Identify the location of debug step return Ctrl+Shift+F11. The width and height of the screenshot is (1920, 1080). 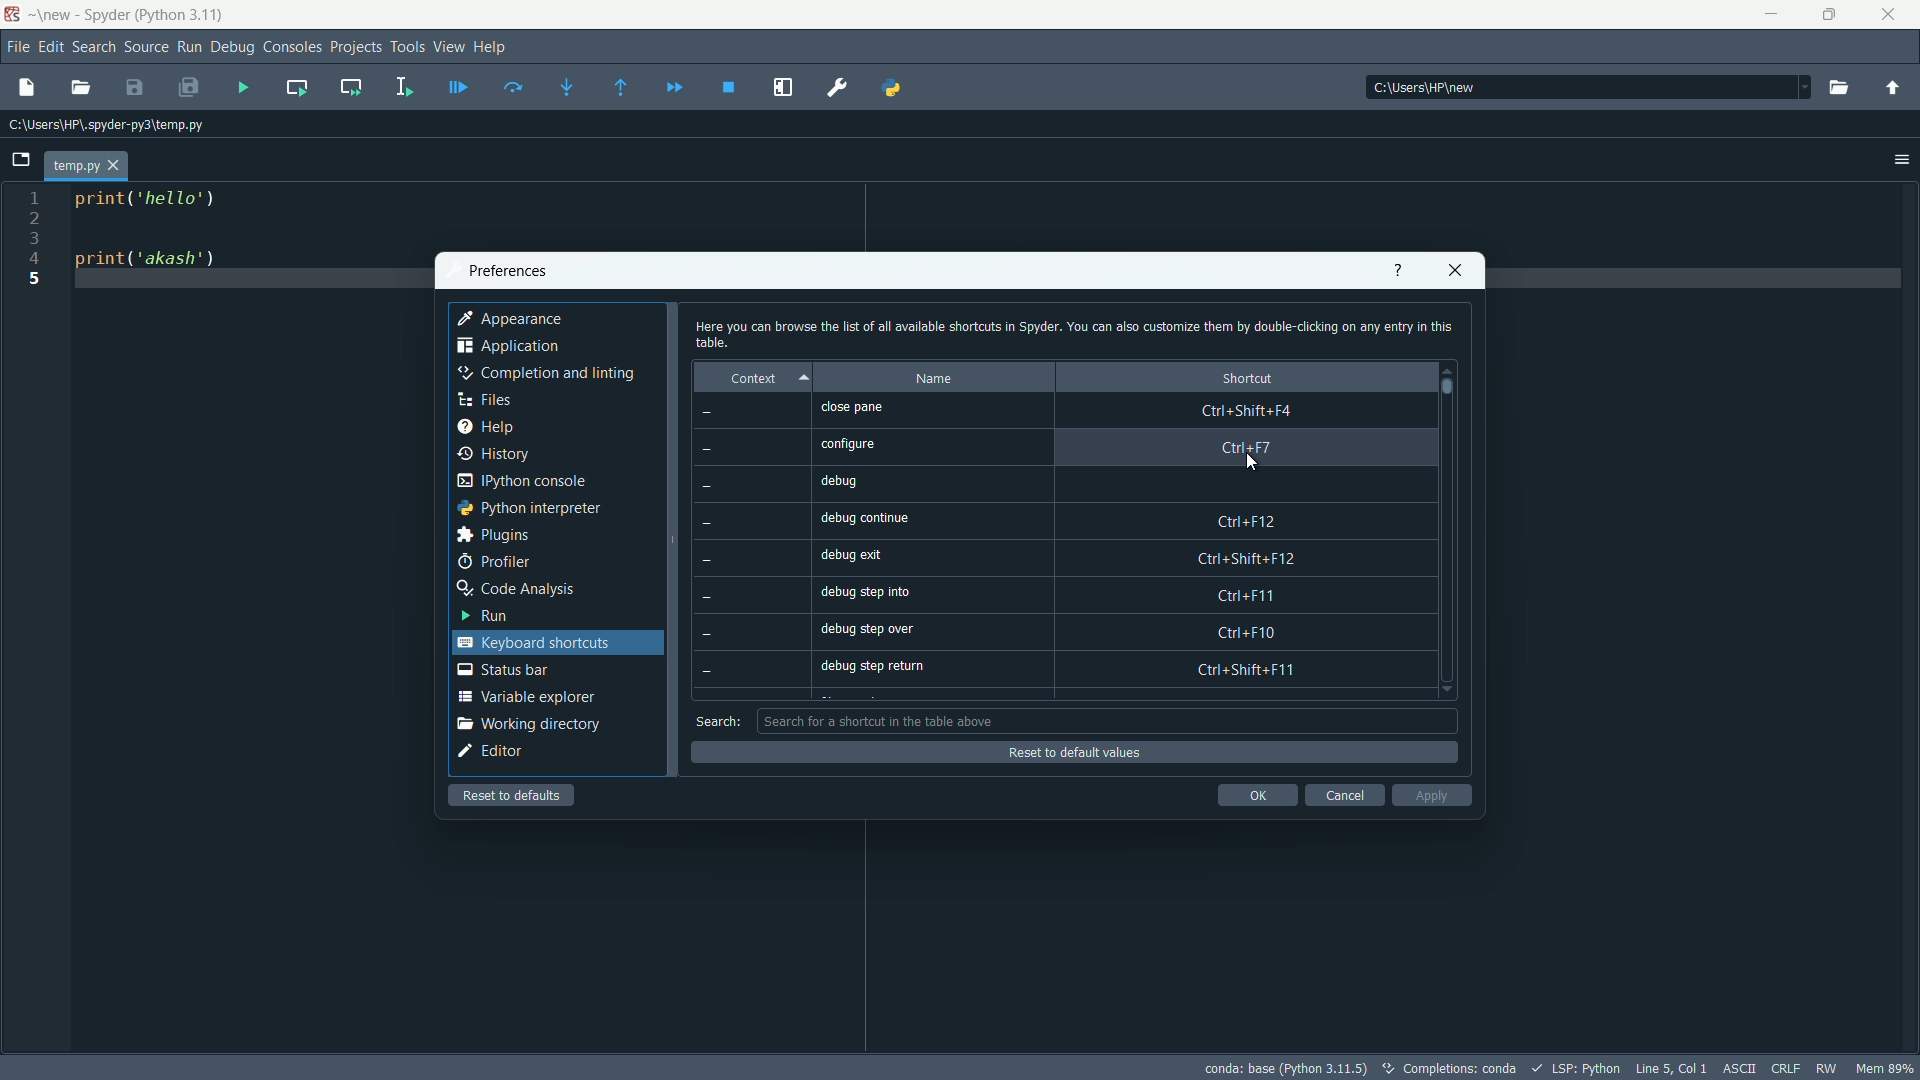
(1084, 670).